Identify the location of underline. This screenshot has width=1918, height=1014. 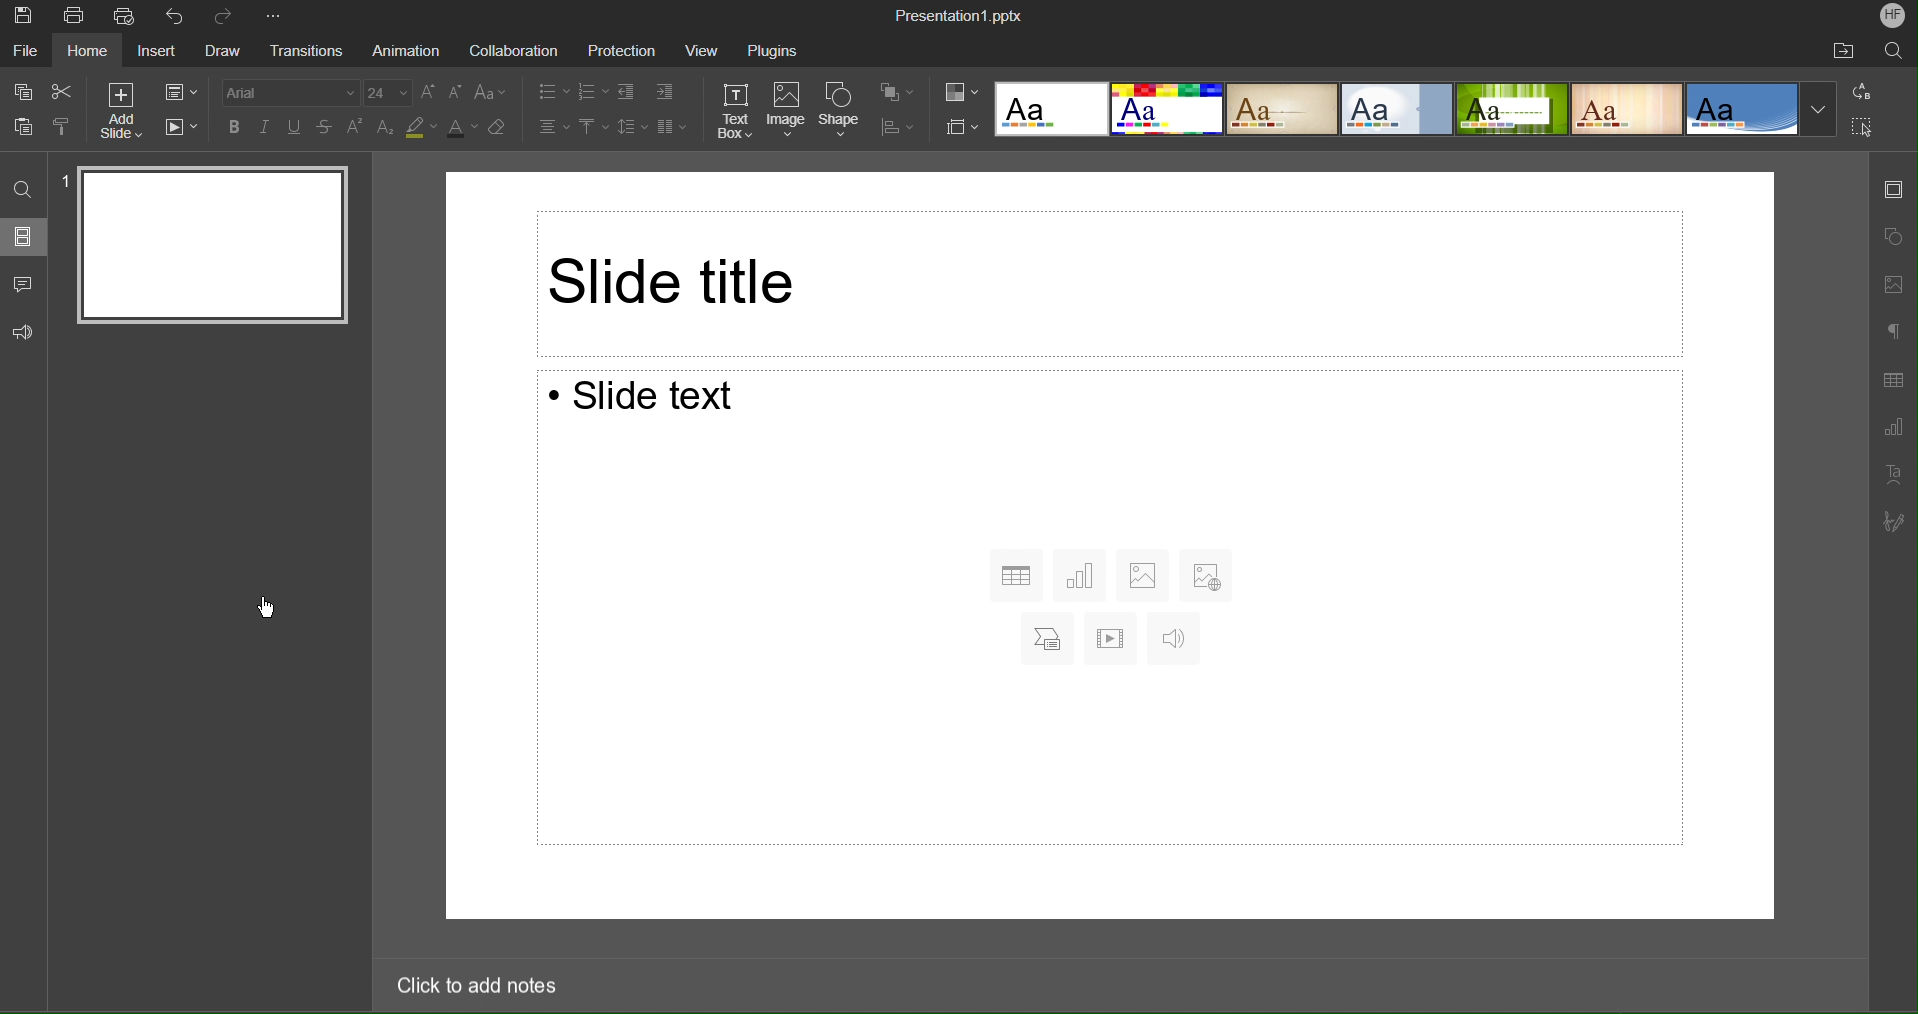
(295, 125).